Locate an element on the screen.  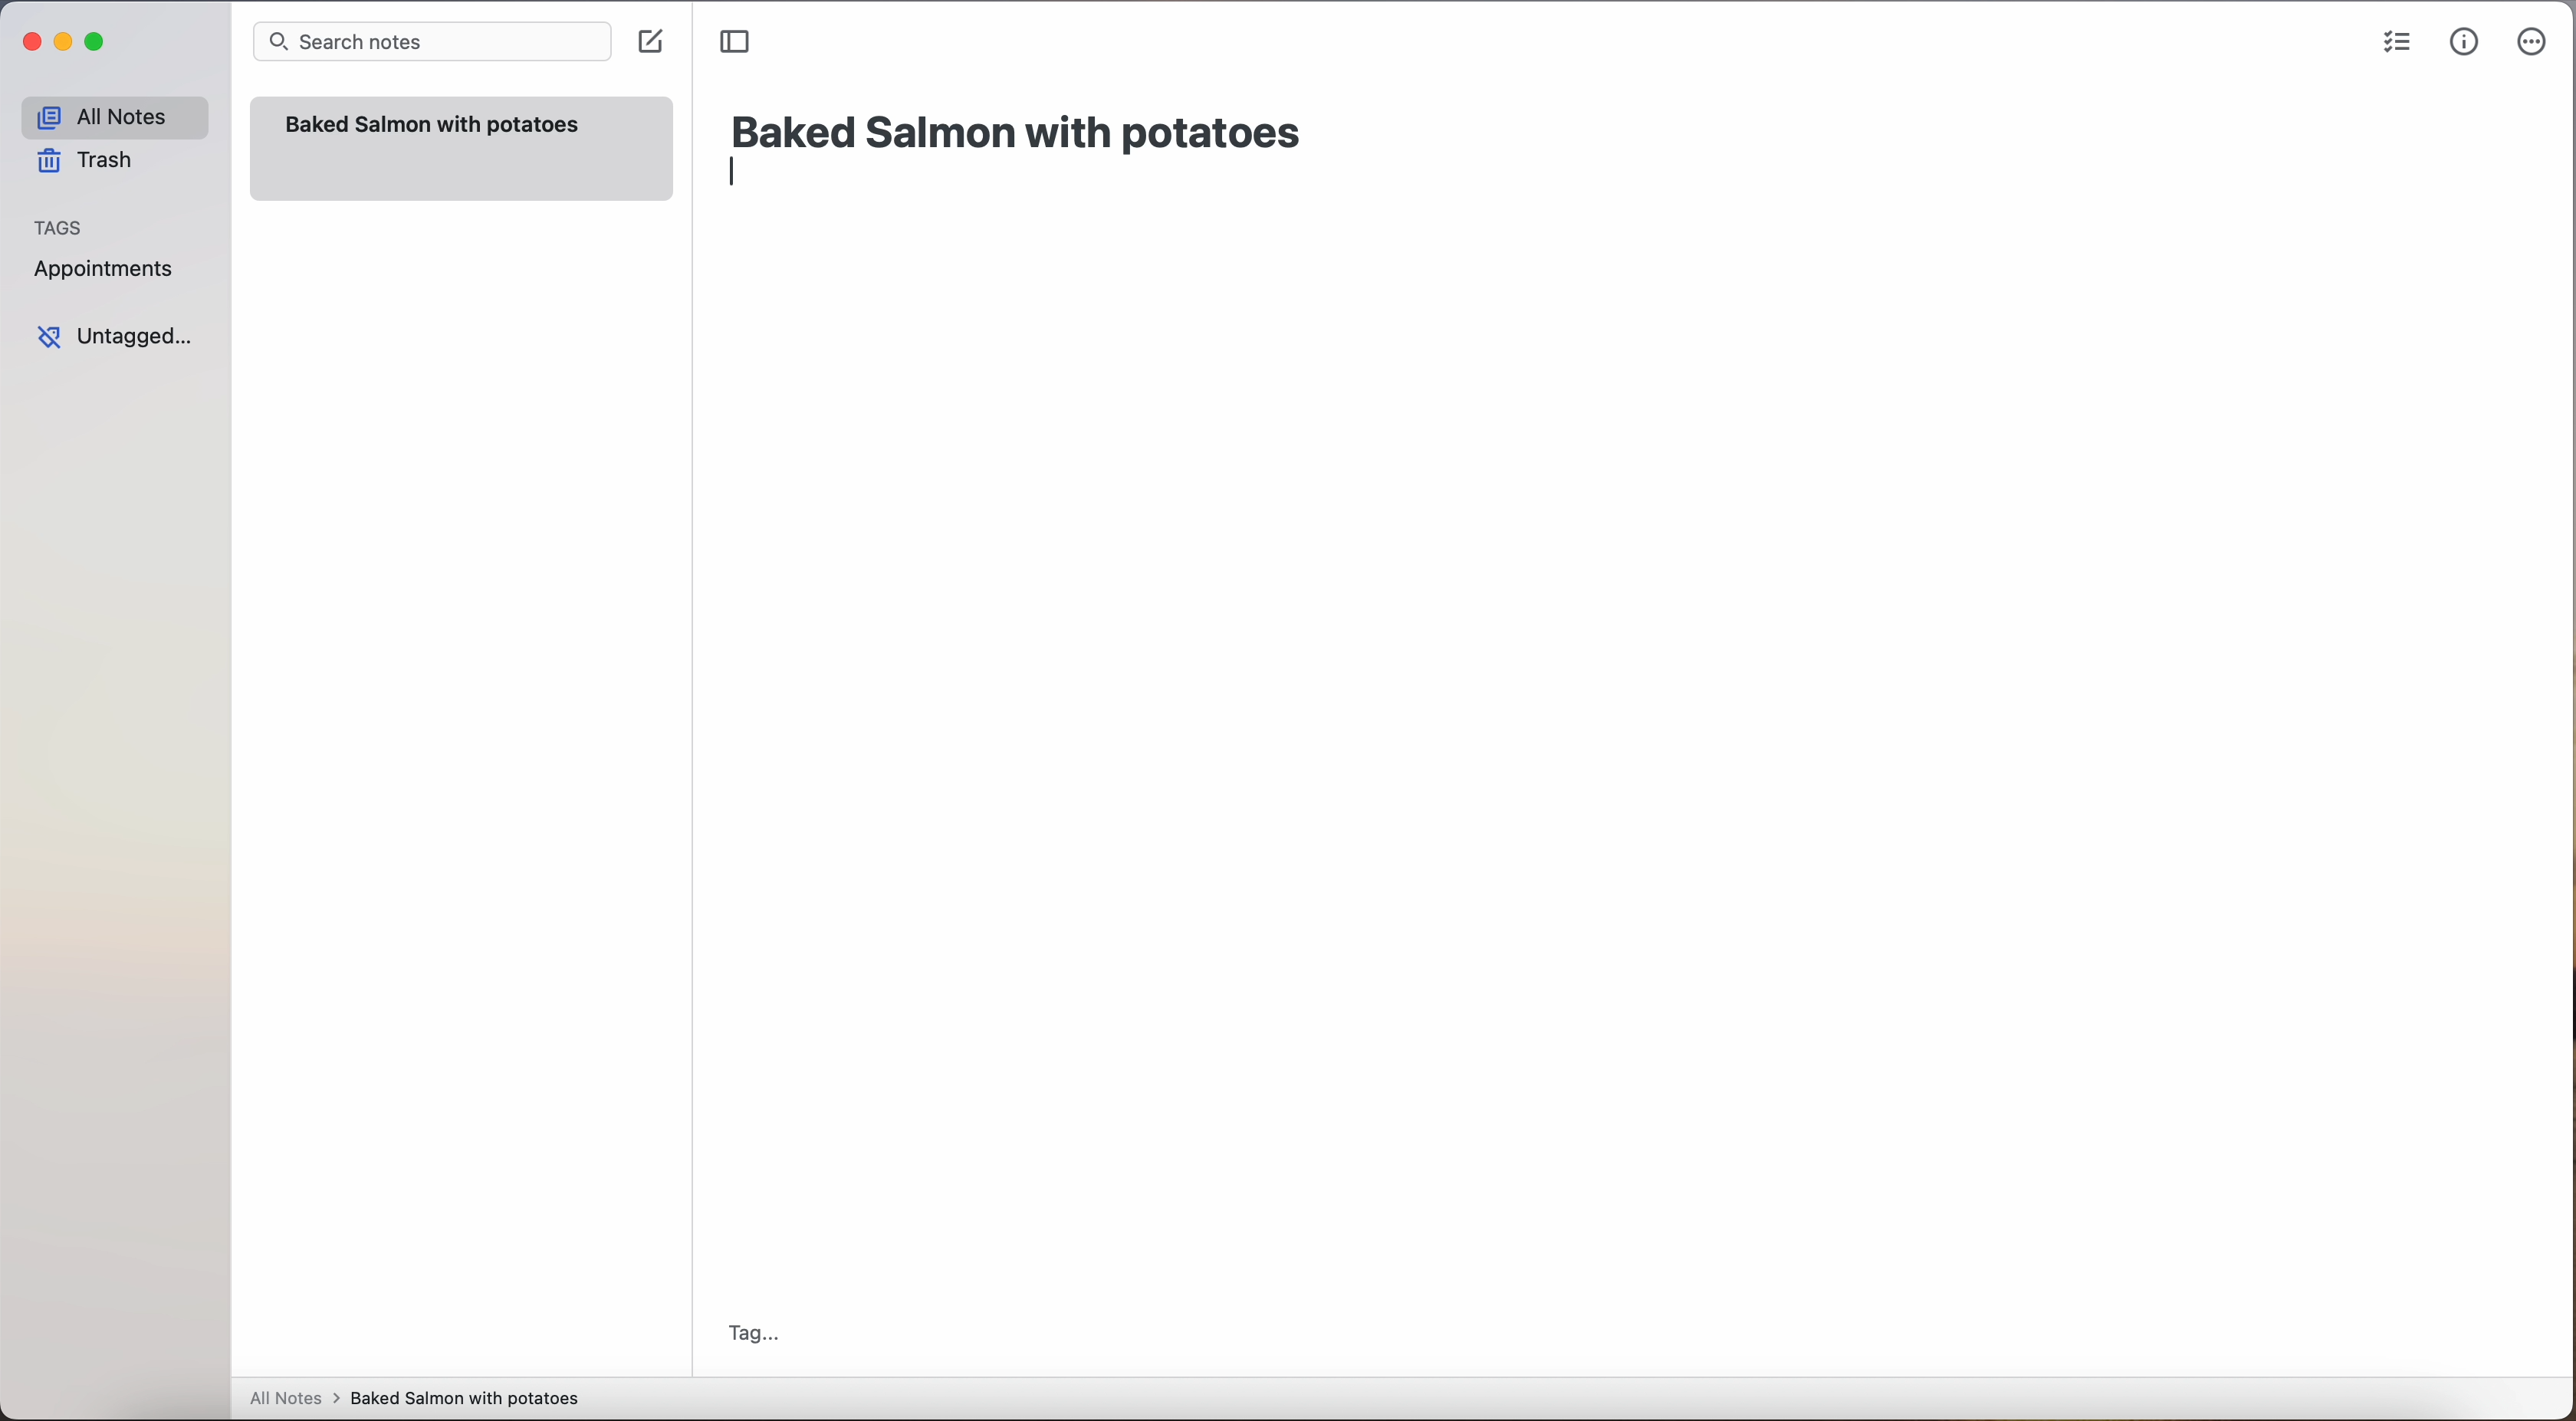
check list is located at coordinates (2396, 43).